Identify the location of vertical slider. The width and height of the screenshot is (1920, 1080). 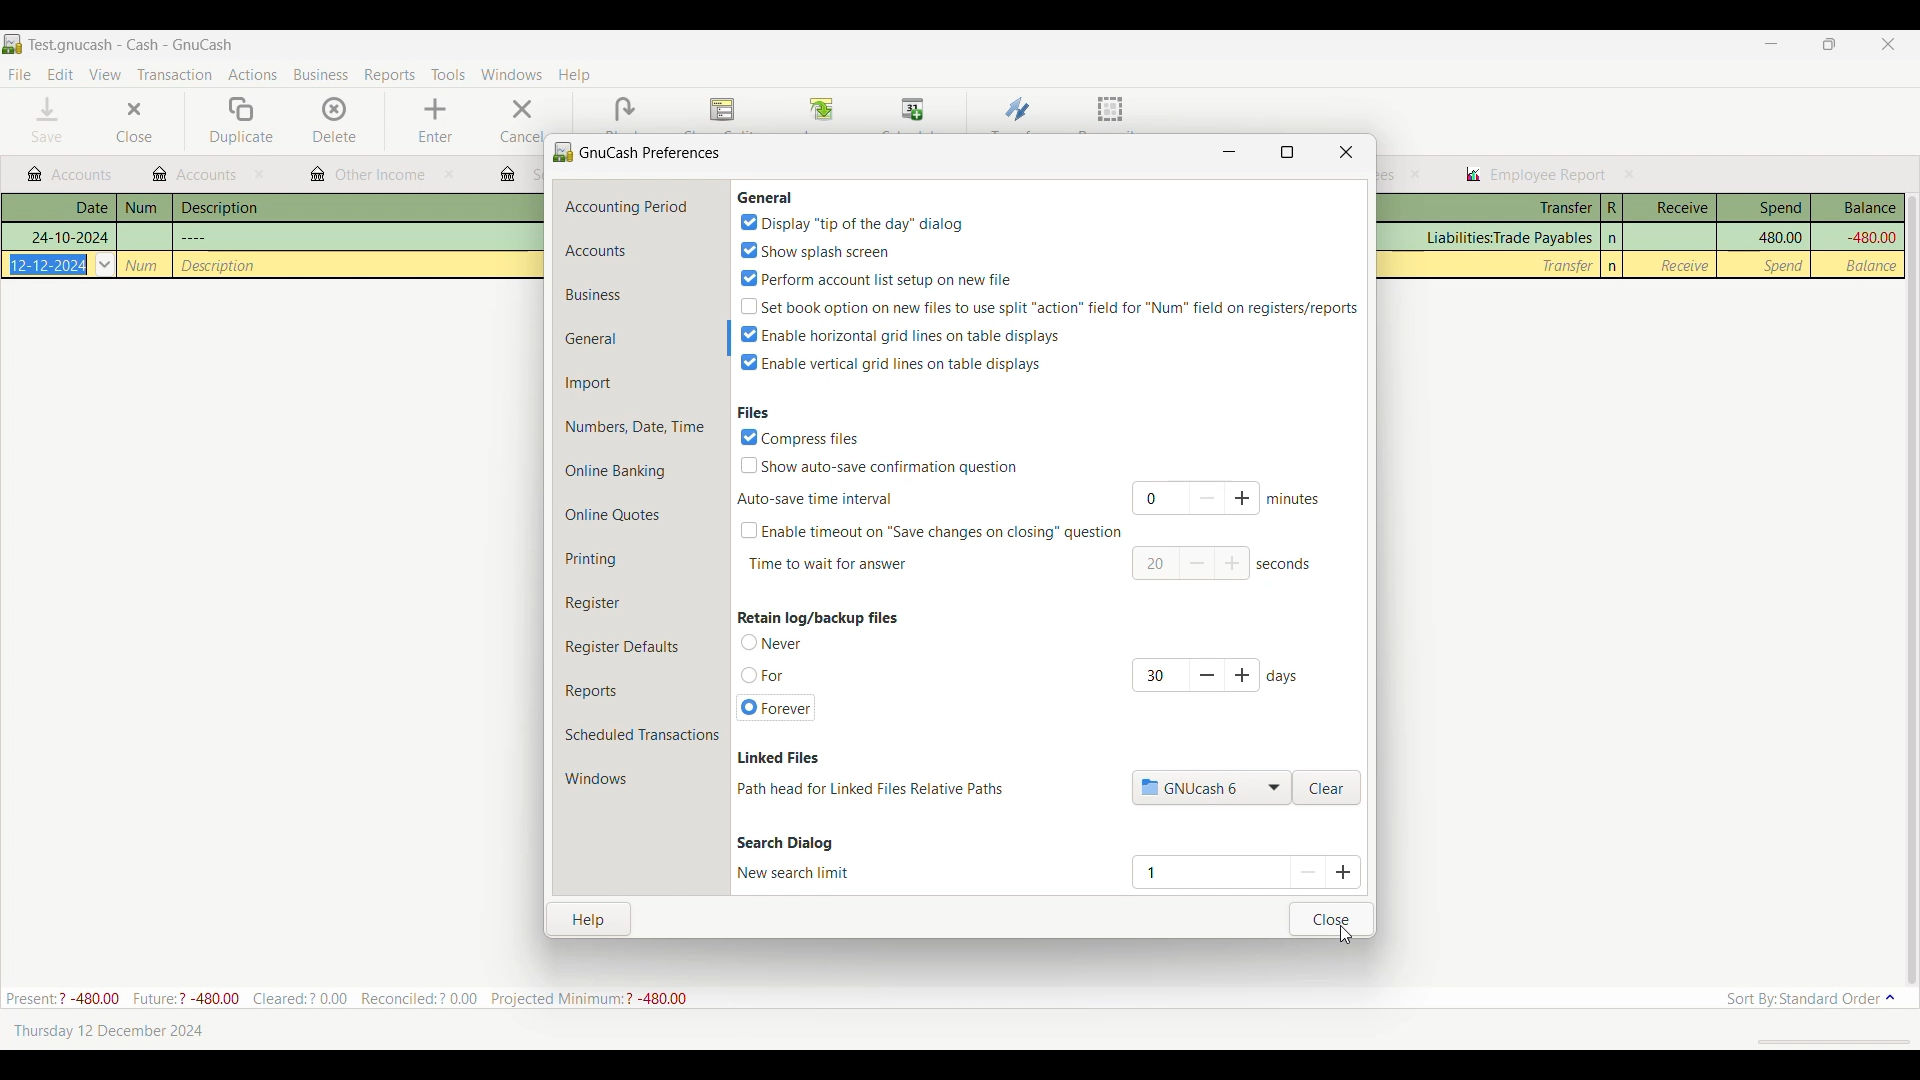
(1911, 580).